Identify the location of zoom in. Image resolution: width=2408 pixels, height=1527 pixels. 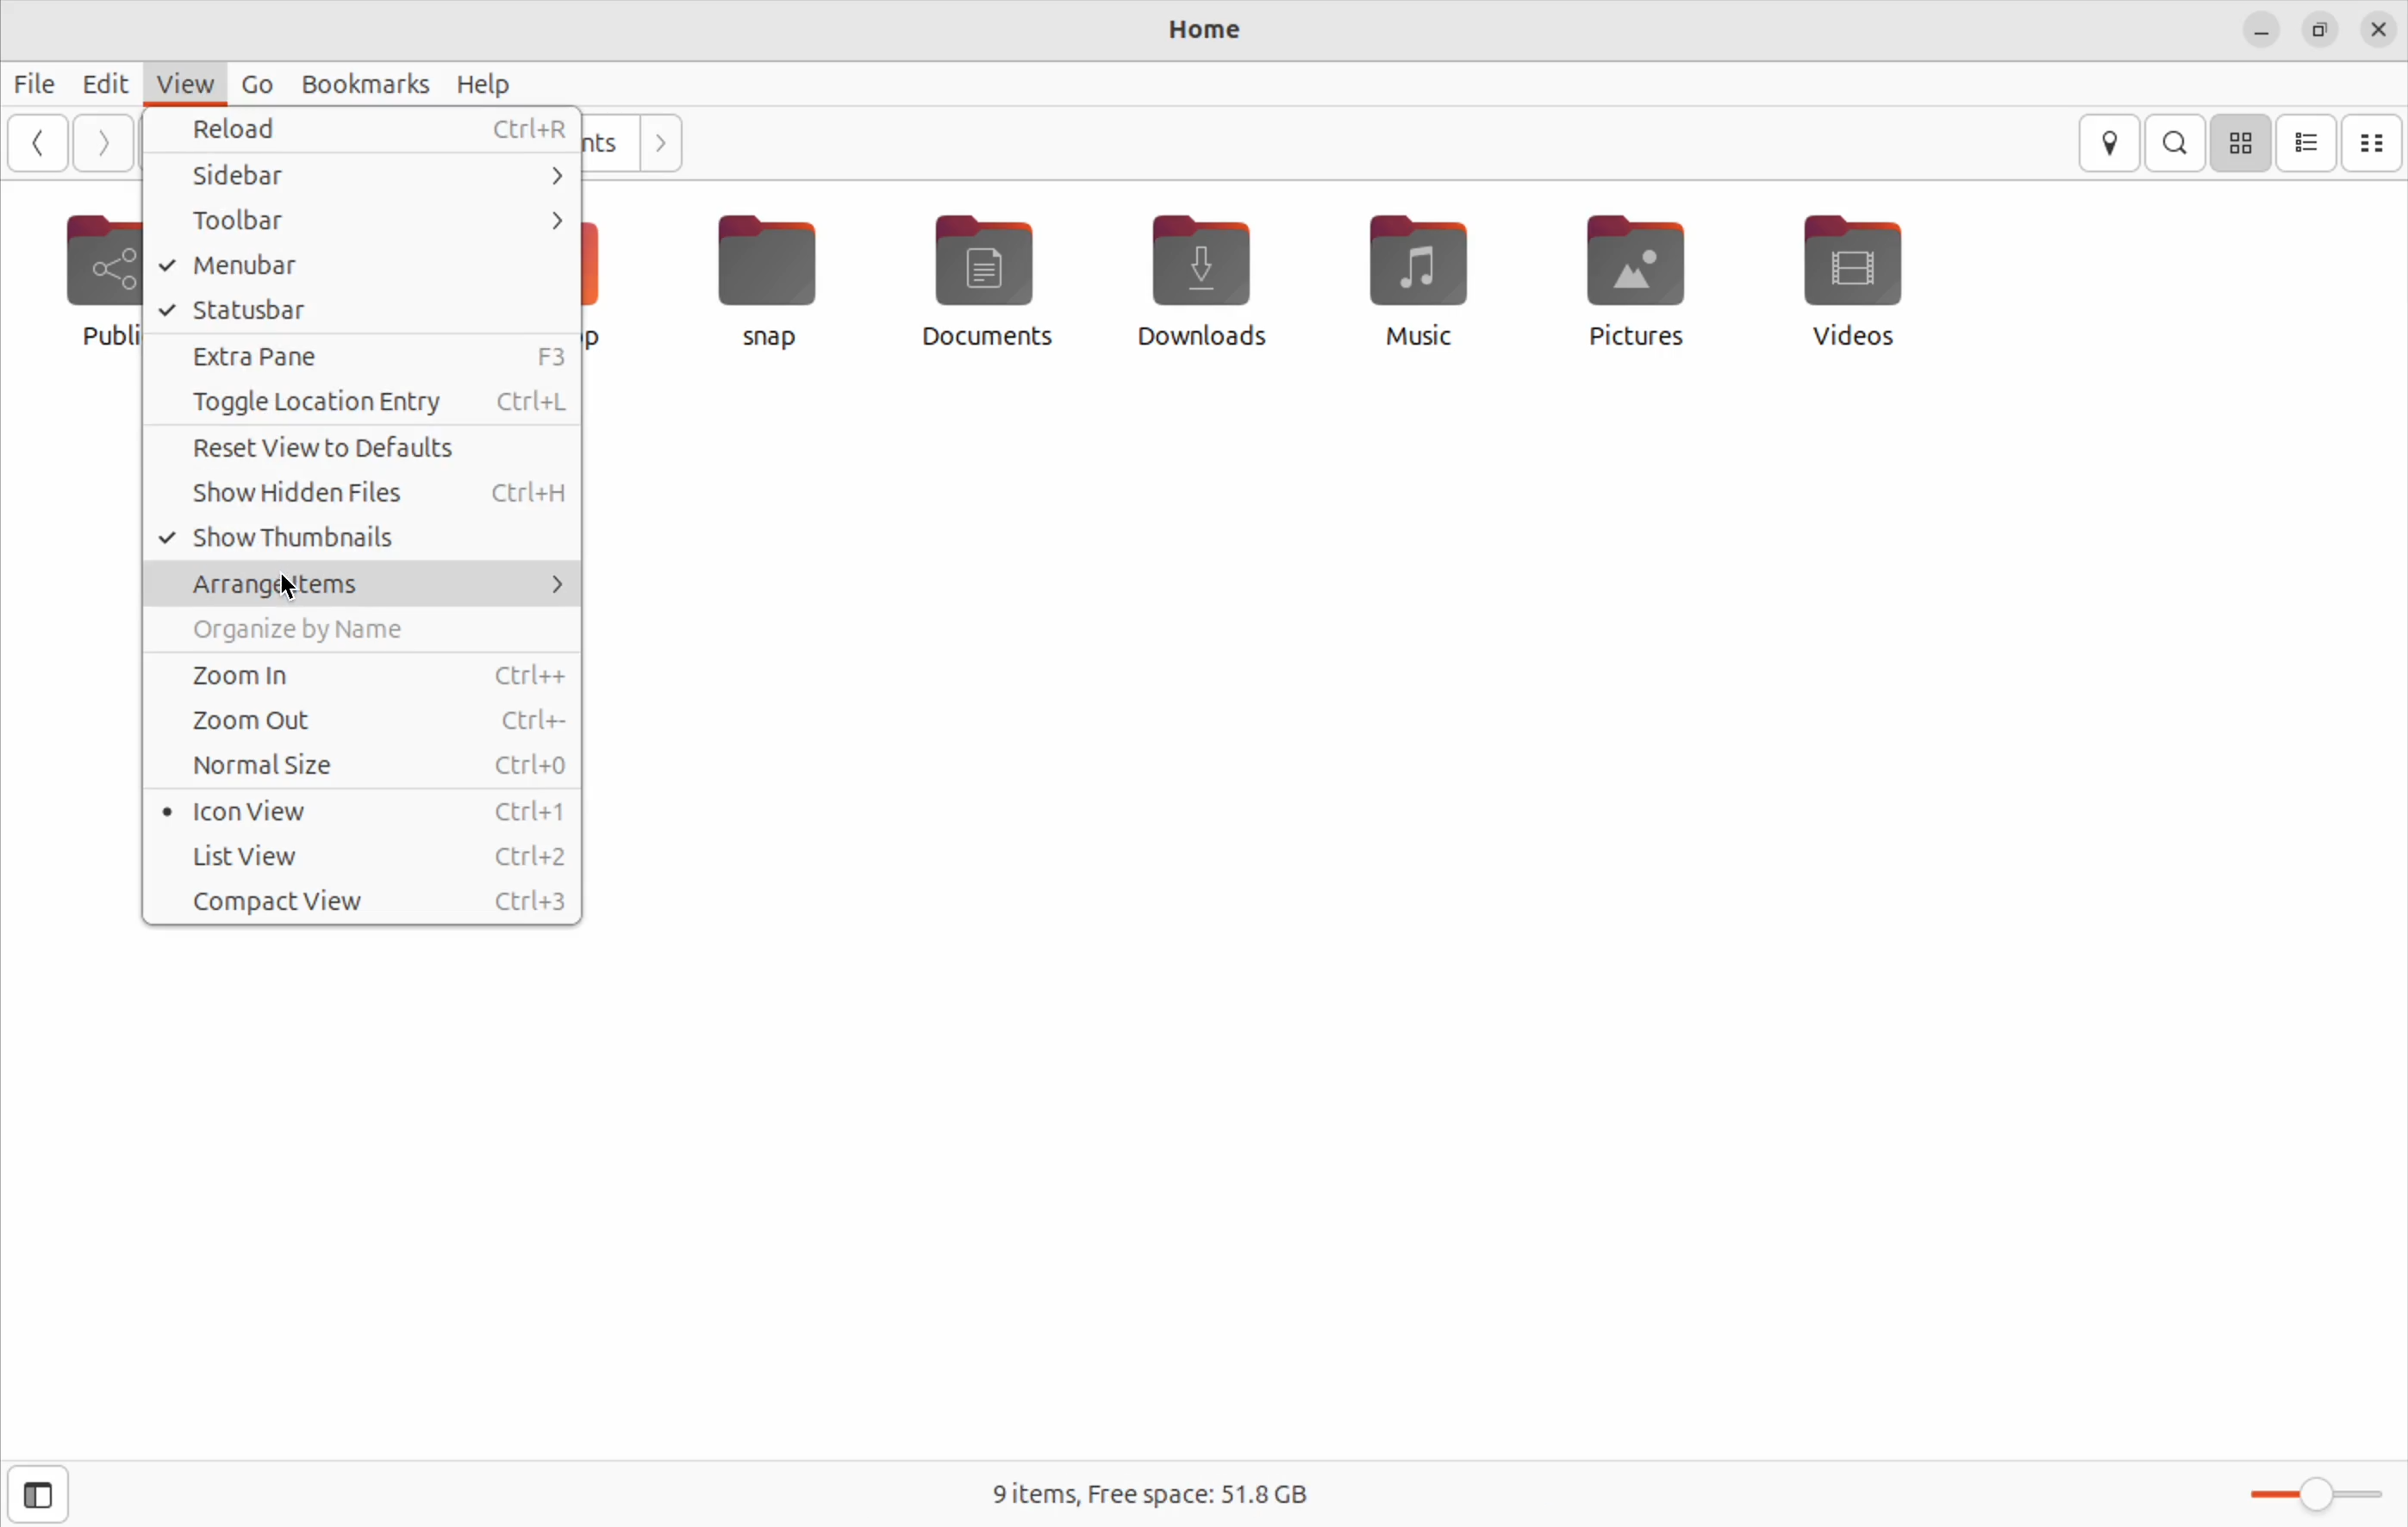
(363, 676).